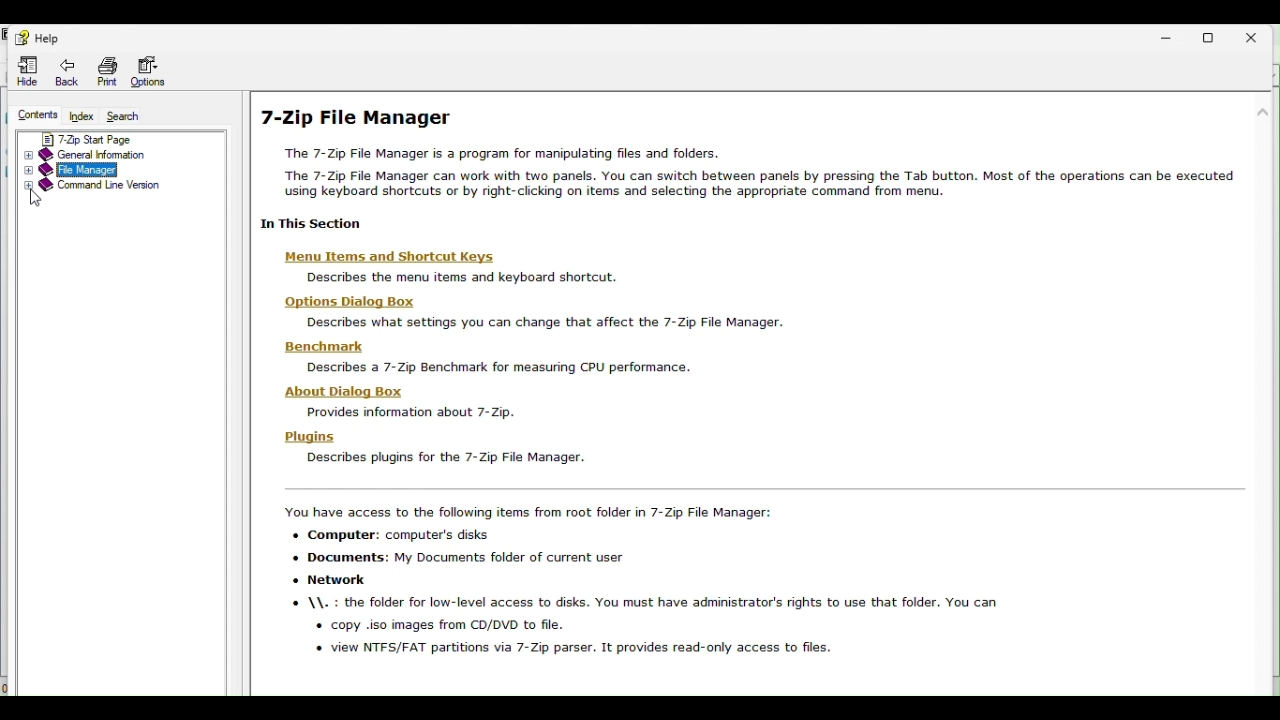  I want to click on You have access to the following items from root folder in 7-Zip File Manager:
«+ Computer: computer's disks
«+ Documents: My Documents folder of current user
« Network
 \\. : the folder for low-level access to disks. You must have administrator's fights to use that folder. You can
+ copy .iso images from CD/DVD to file.
« view NTFS/FAT partitions via 7-Zip parser. It provides read-only access to files., so click(635, 581).